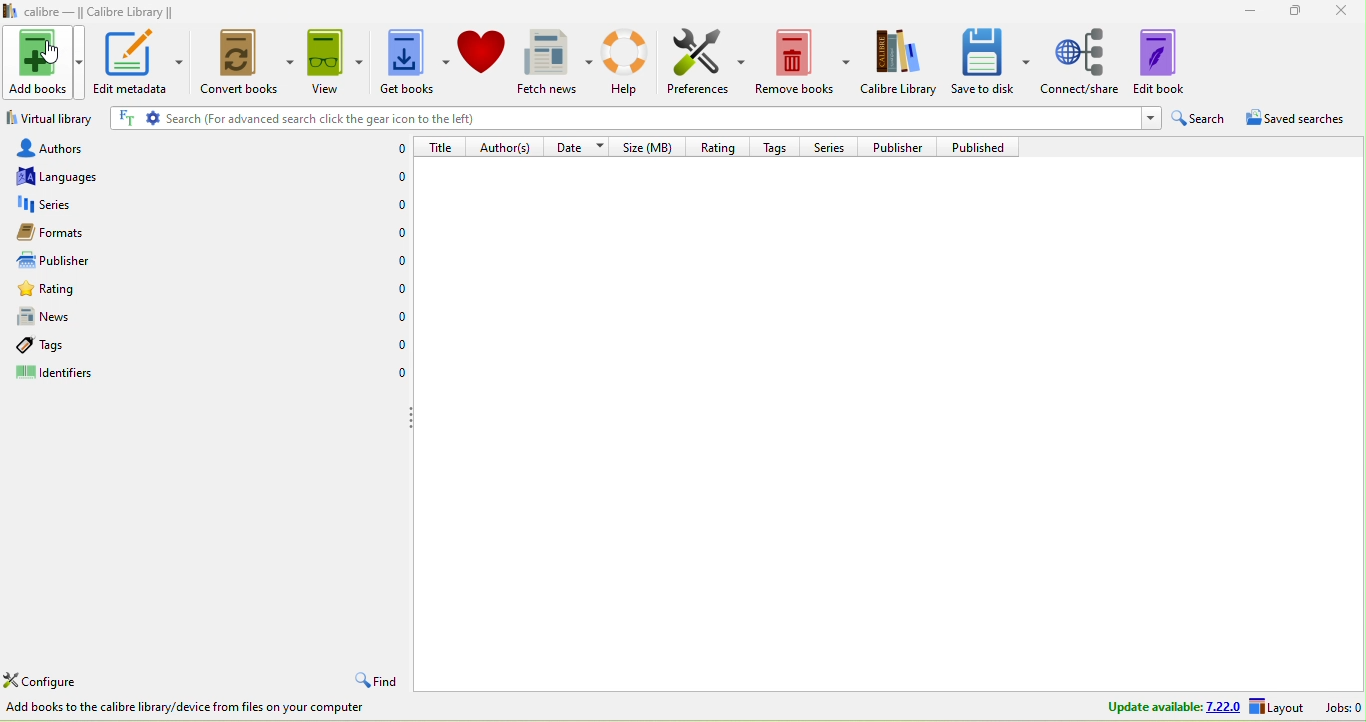 This screenshot has width=1366, height=722. I want to click on 0, so click(399, 231).